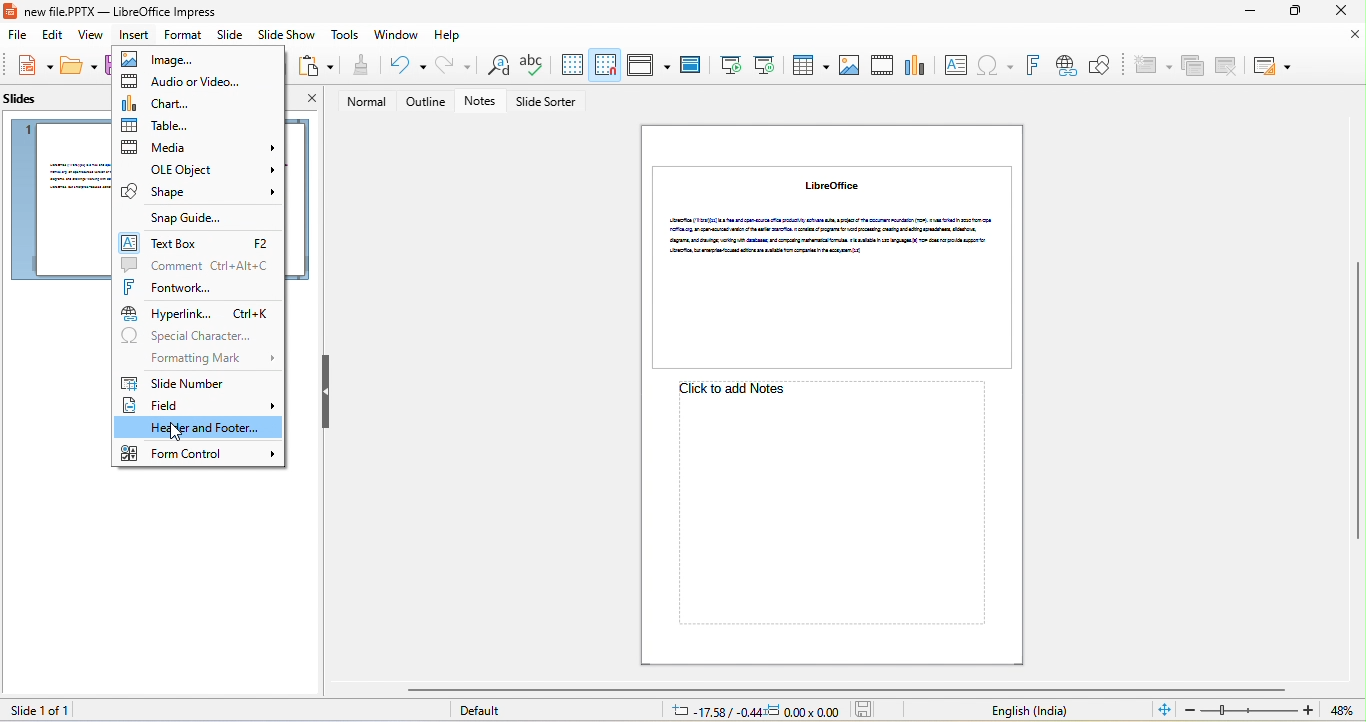 The width and height of the screenshot is (1366, 722). What do you see at coordinates (92, 37) in the screenshot?
I see `view` at bounding box center [92, 37].